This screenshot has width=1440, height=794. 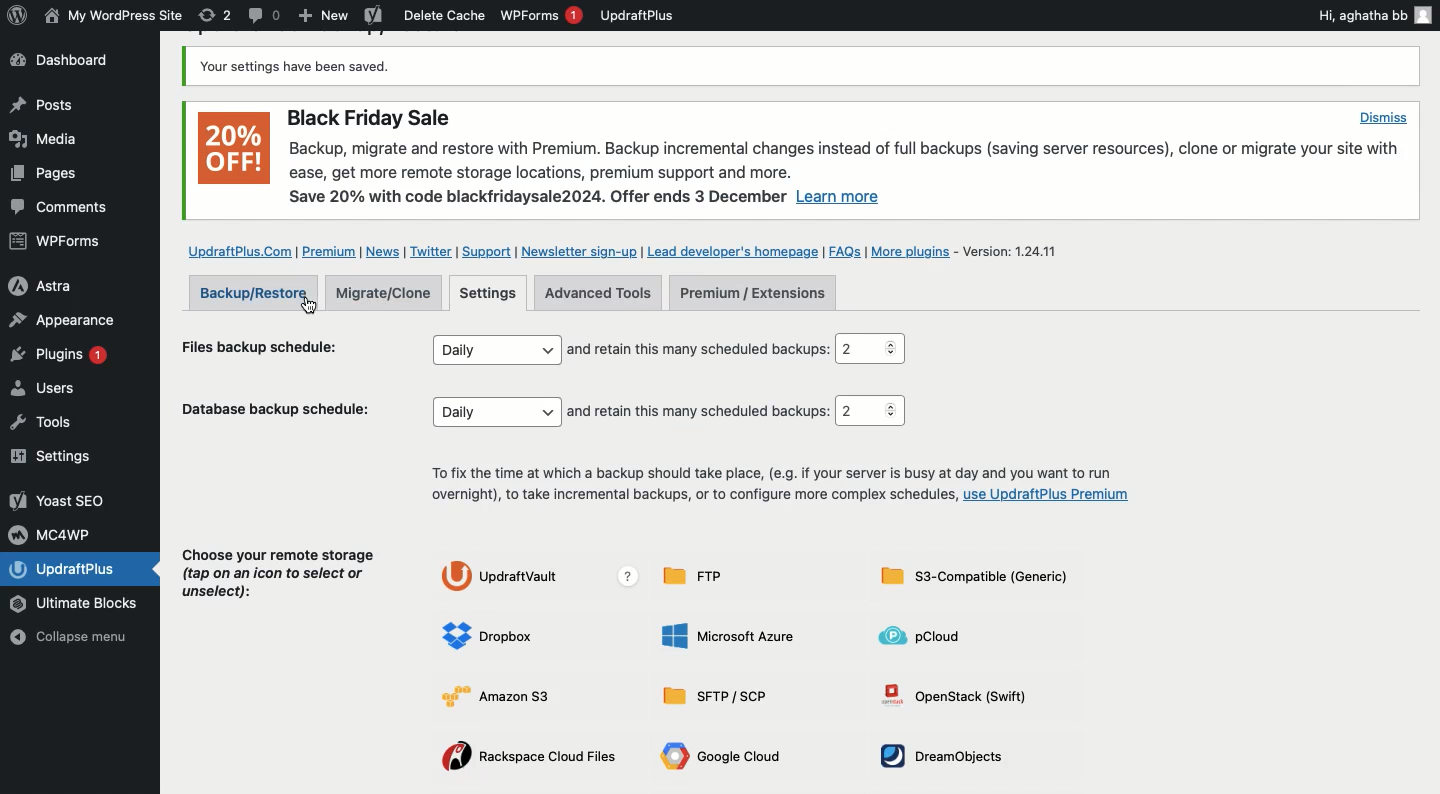 What do you see at coordinates (934, 752) in the screenshot?
I see `DreamObjects` at bounding box center [934, 752].